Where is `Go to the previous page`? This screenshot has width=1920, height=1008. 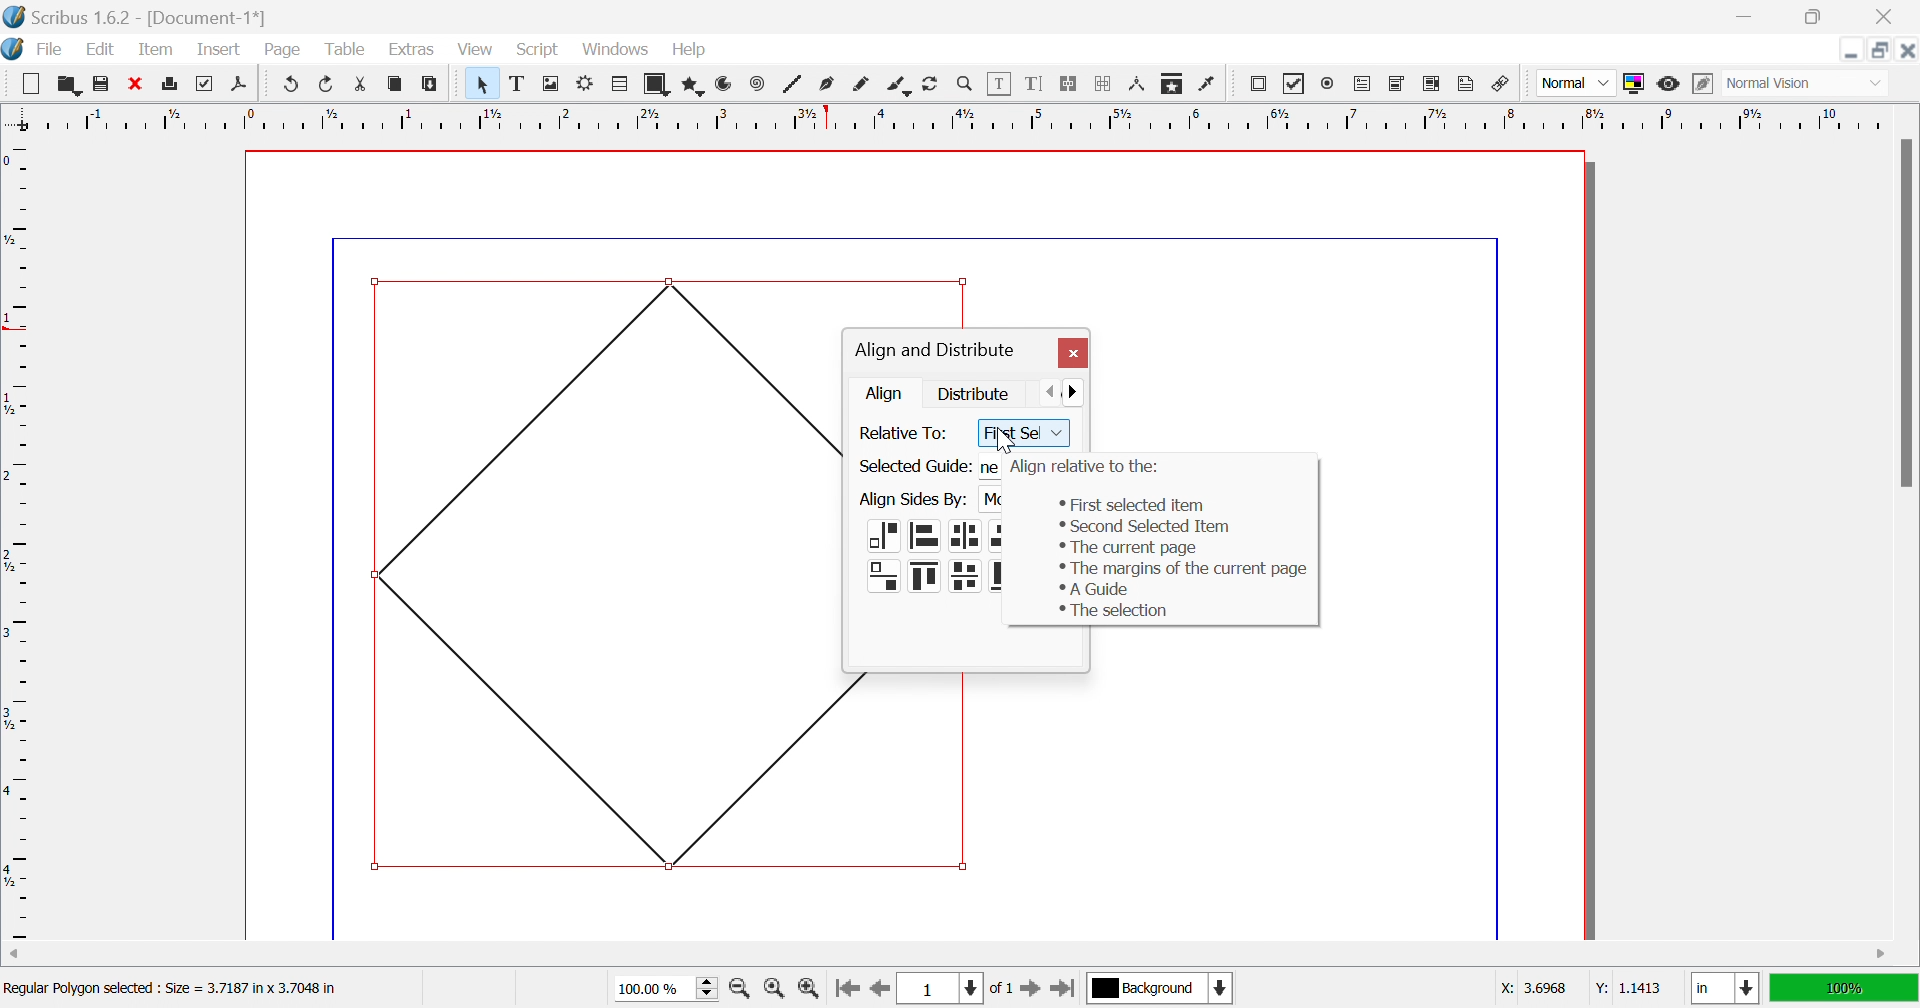 Go to the previous page is located at coordinates (877, 995).